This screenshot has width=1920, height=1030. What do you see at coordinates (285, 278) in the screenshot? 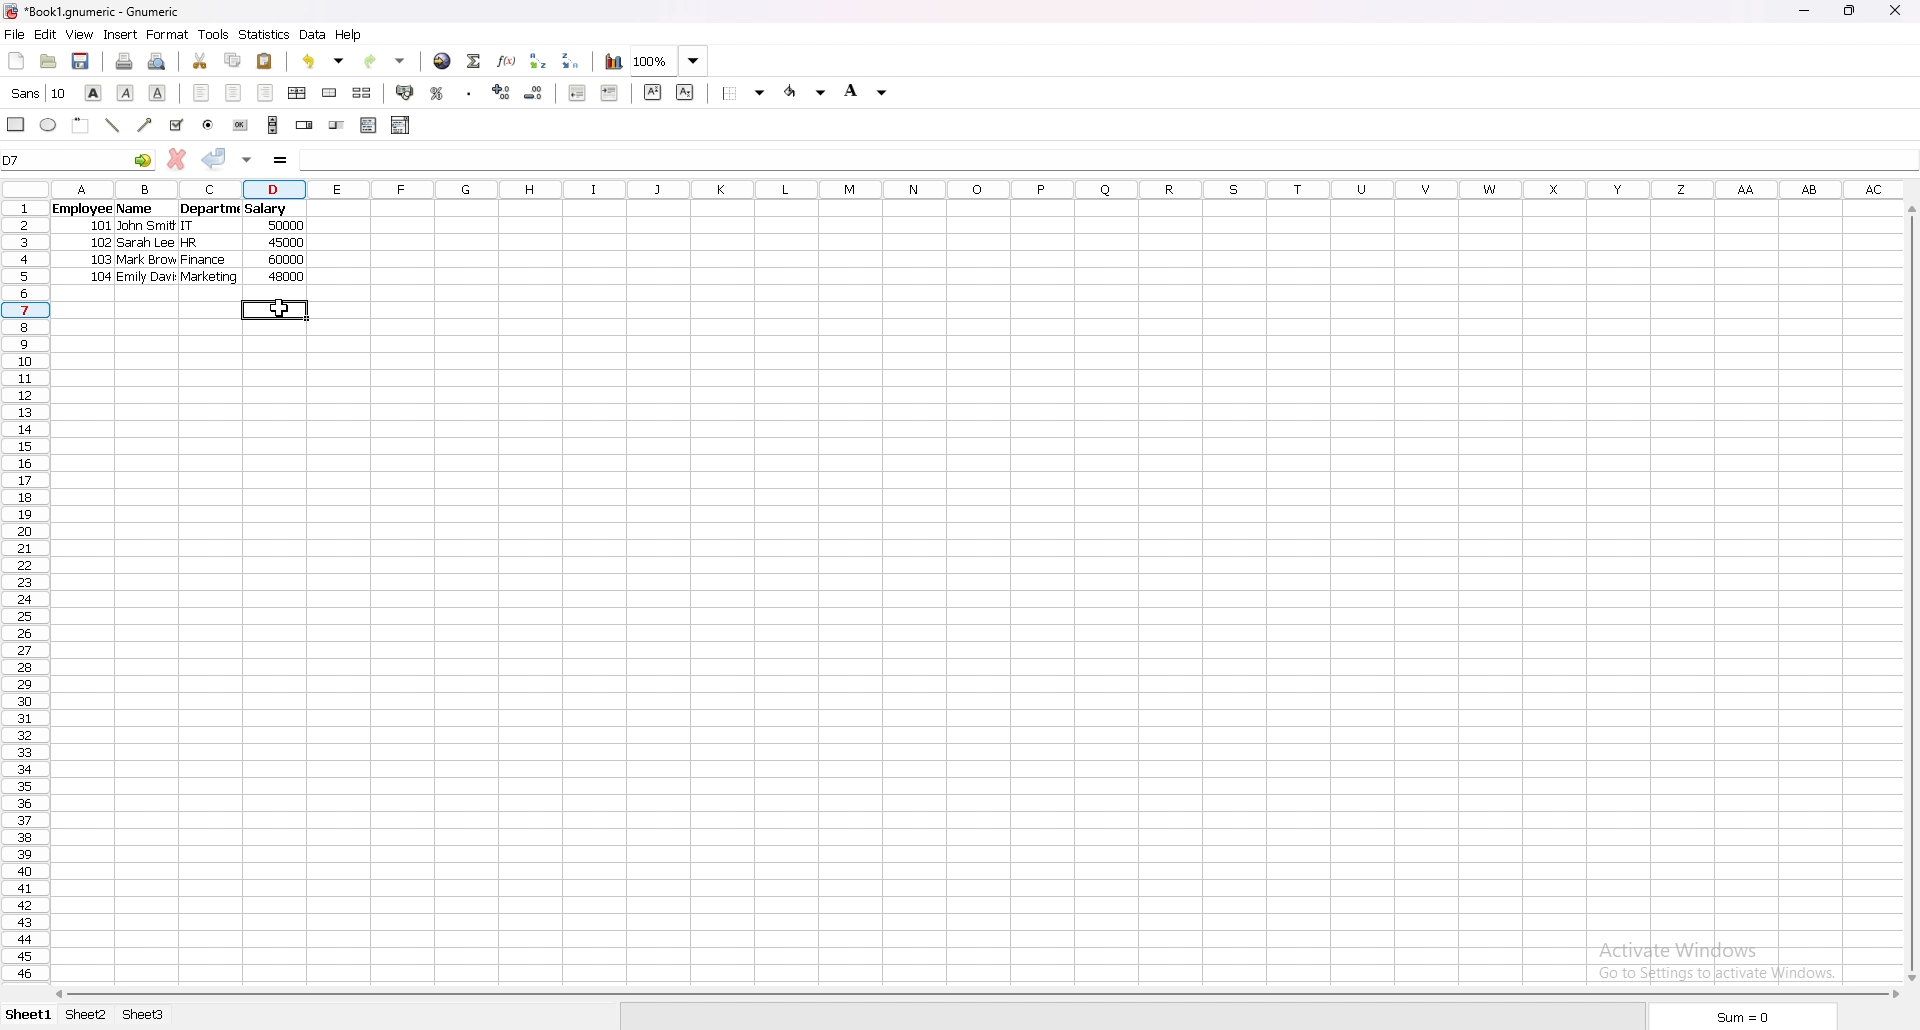
I see `4800` at bounding box center [285, 278].